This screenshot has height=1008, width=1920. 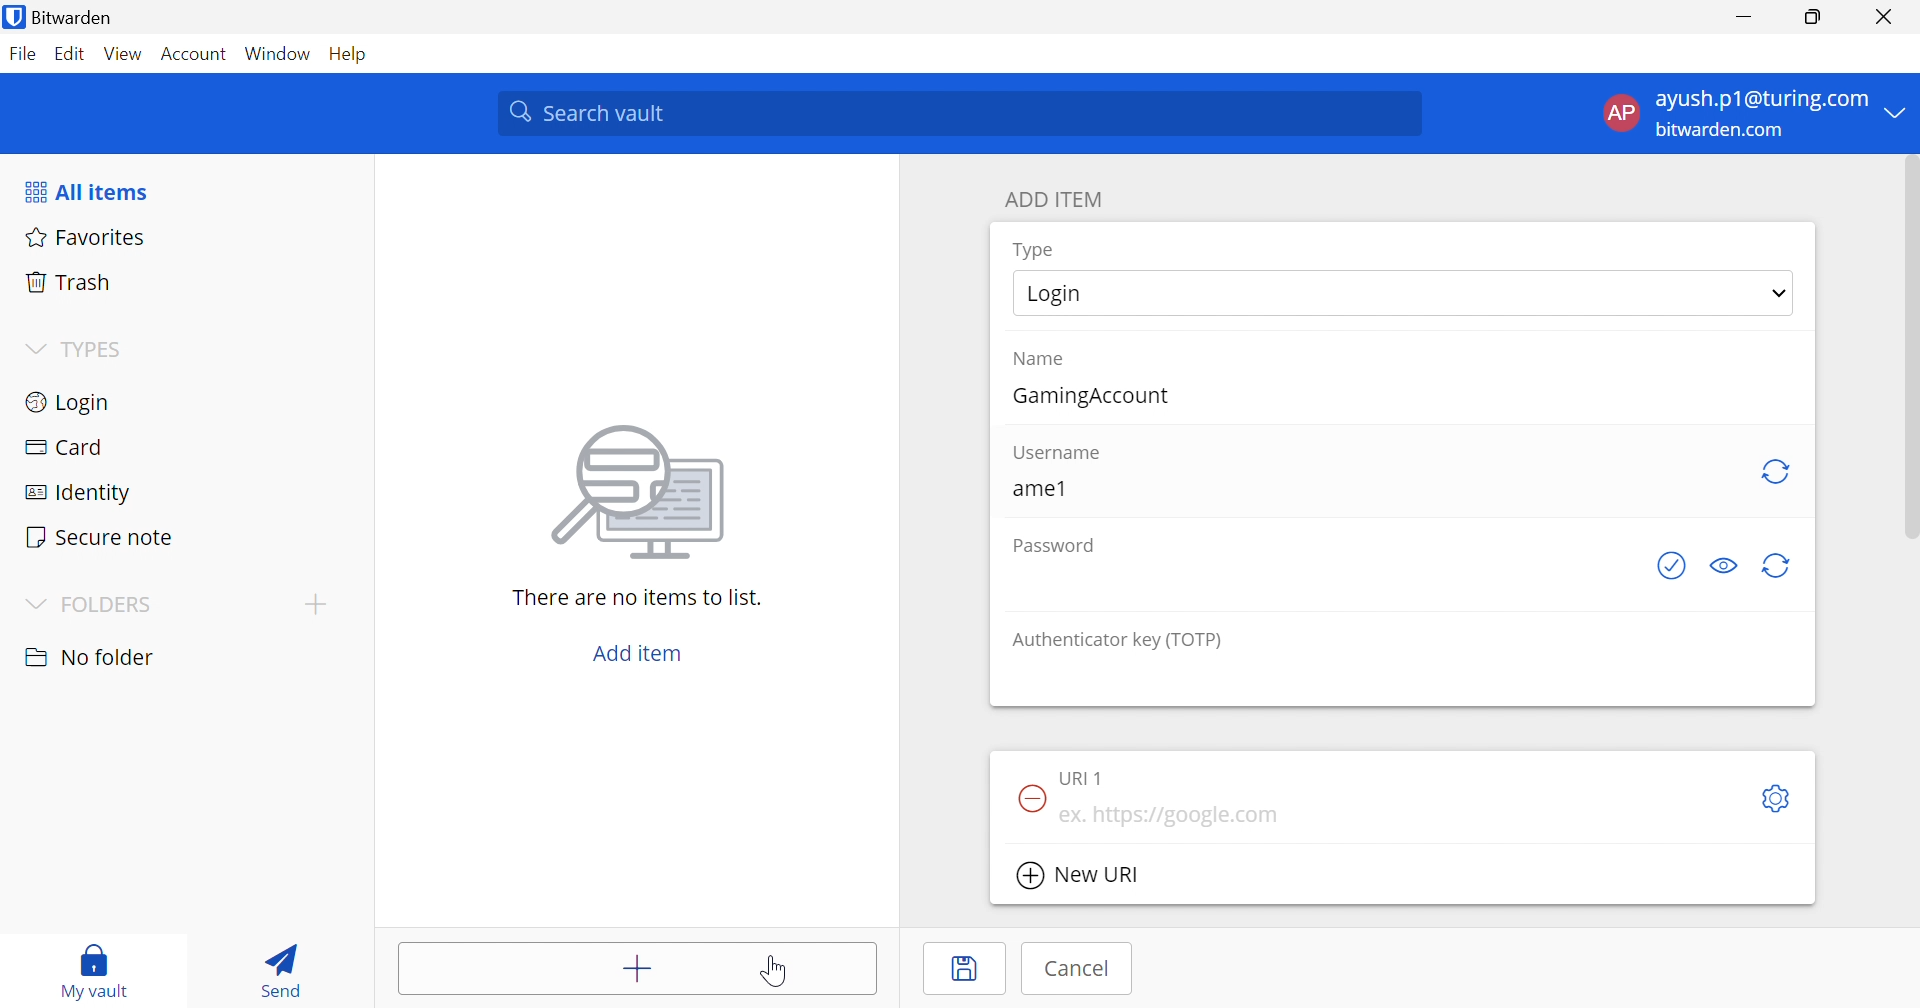 I want to click on Add items, so click(x=634, y=969).